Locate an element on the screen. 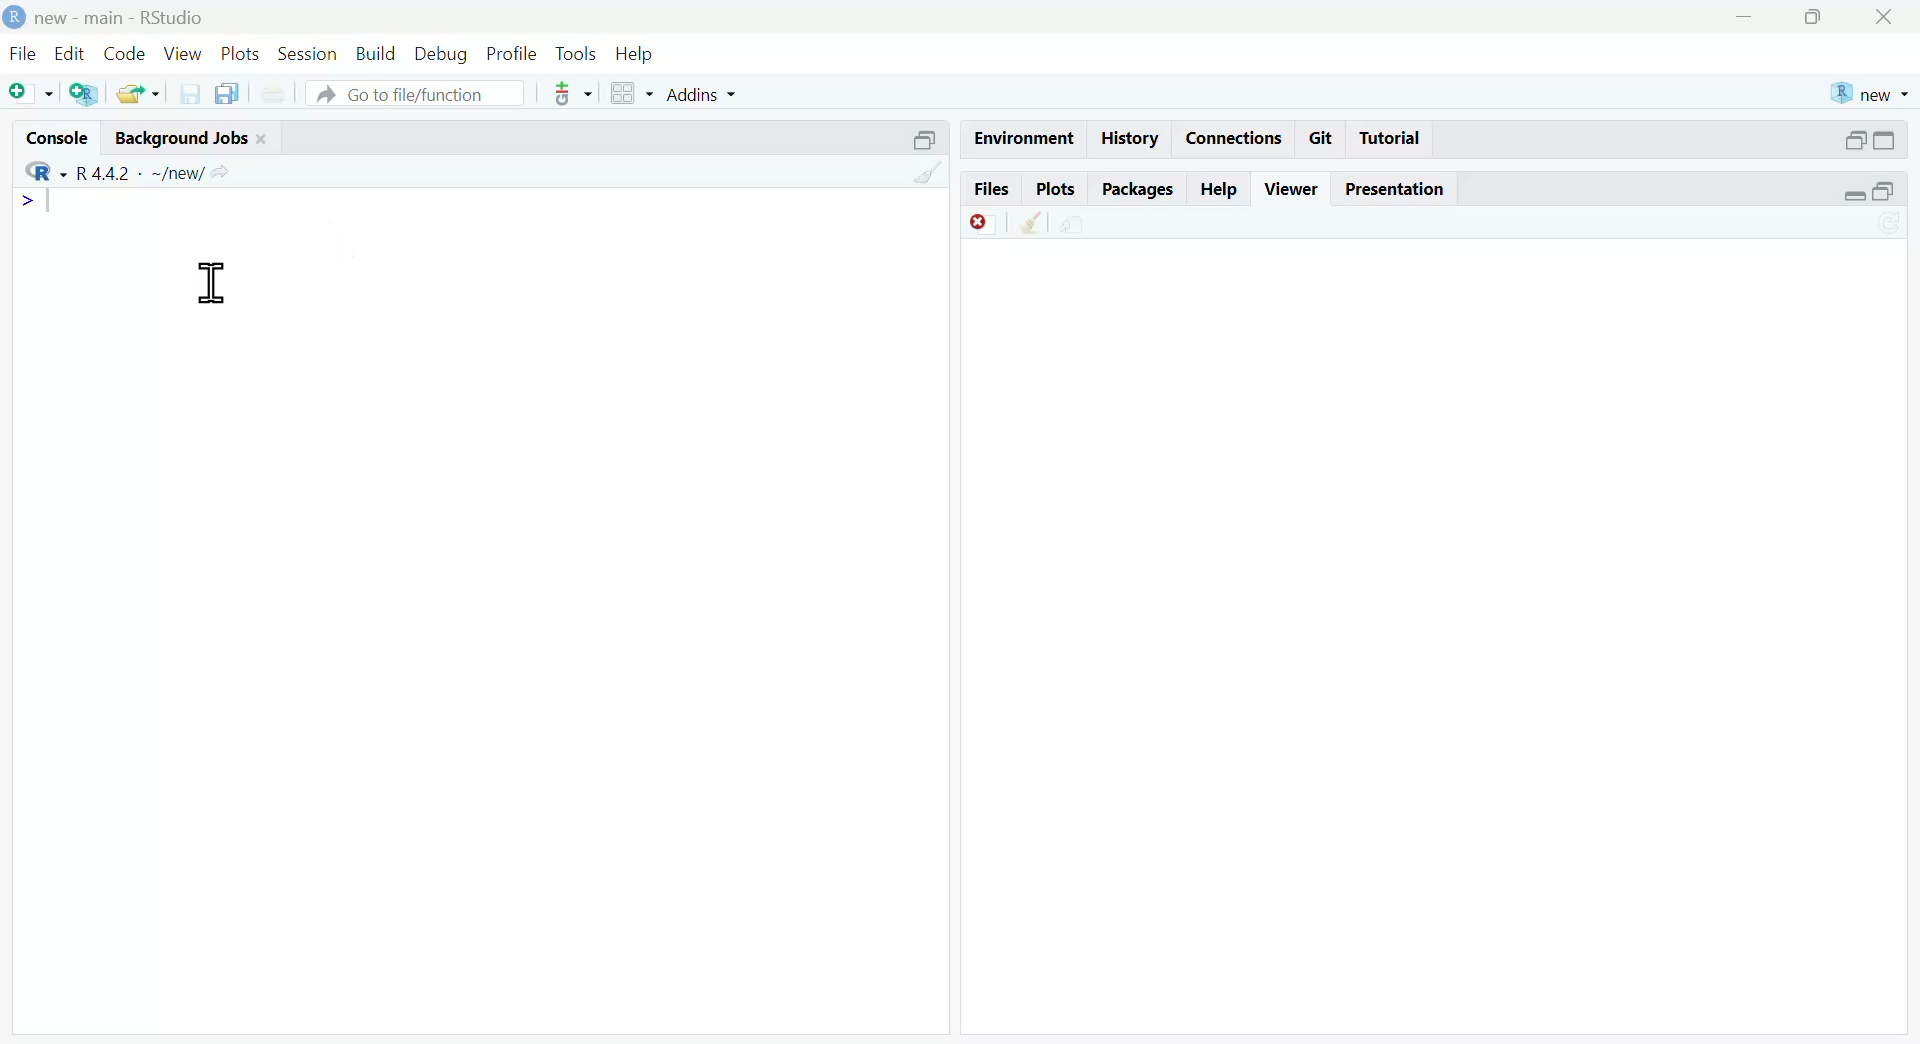 The height and width of the screenshot is (1044, 1920). Tools is located at coordinates (572, 52).